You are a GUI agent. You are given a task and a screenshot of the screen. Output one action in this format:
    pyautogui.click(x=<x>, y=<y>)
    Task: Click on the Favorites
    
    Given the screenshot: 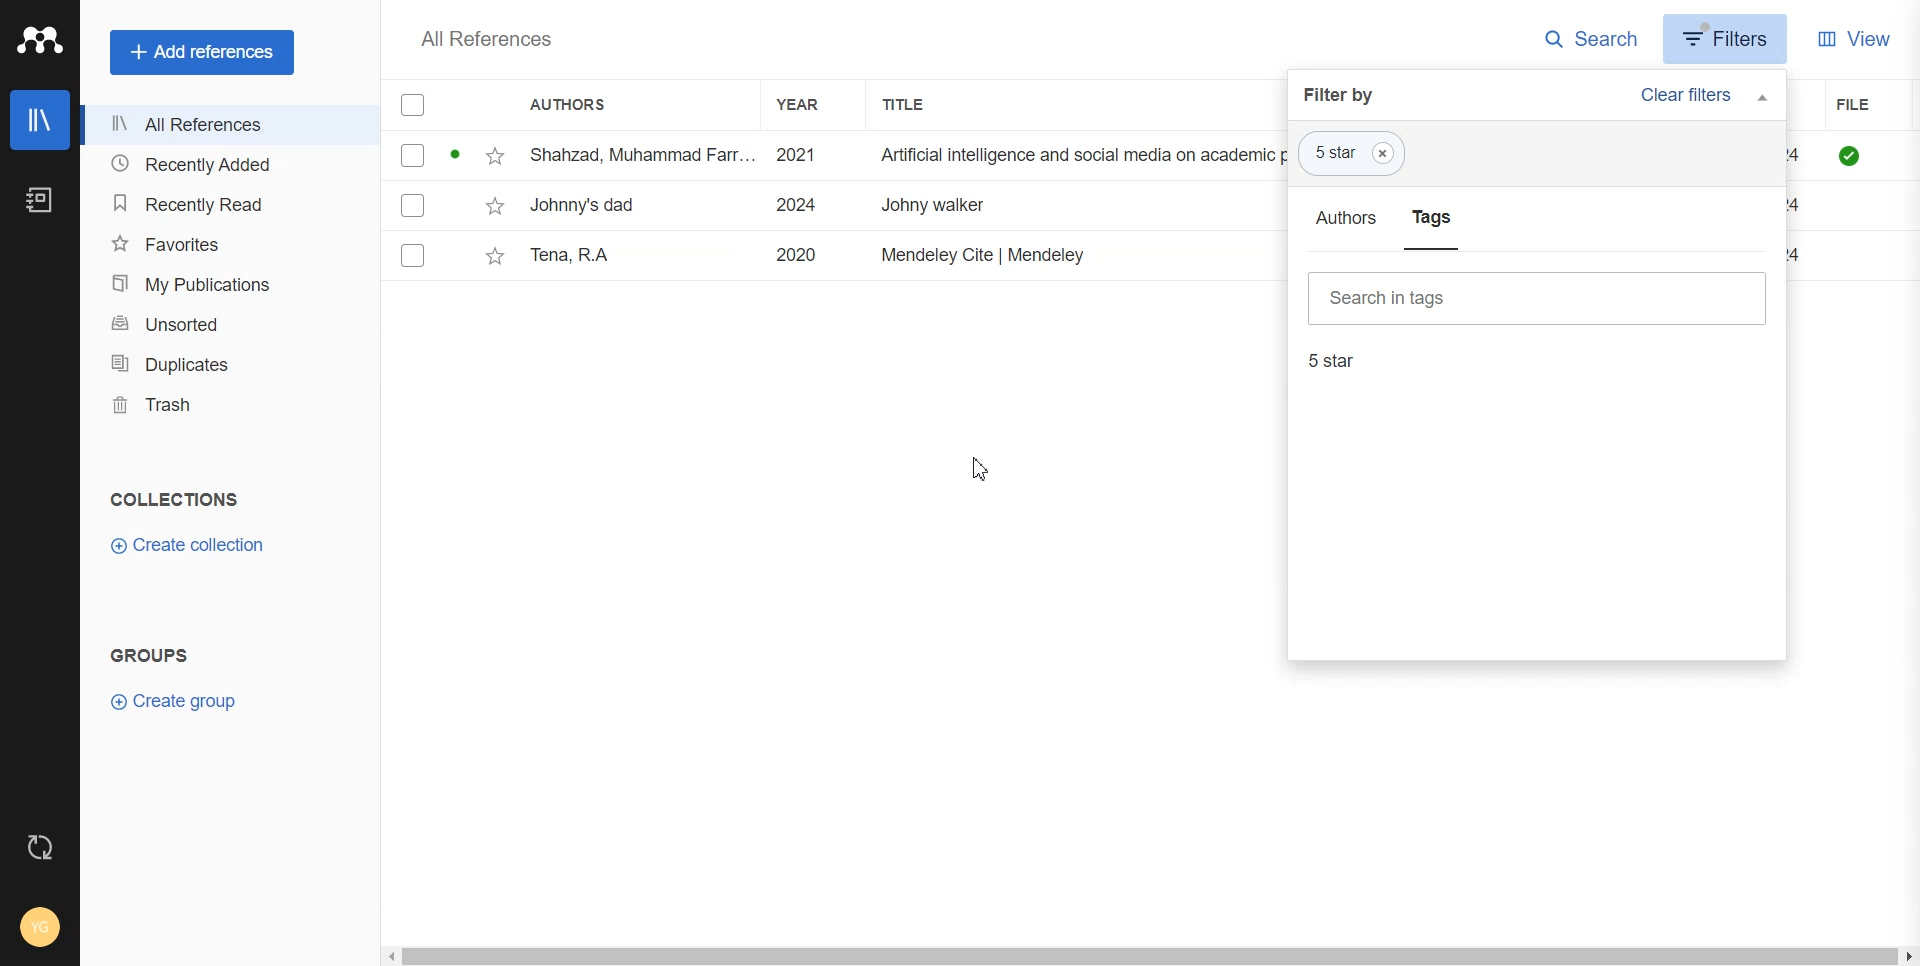 What is the action you would take?
    pyautogui.click(x=225, y=241)
    